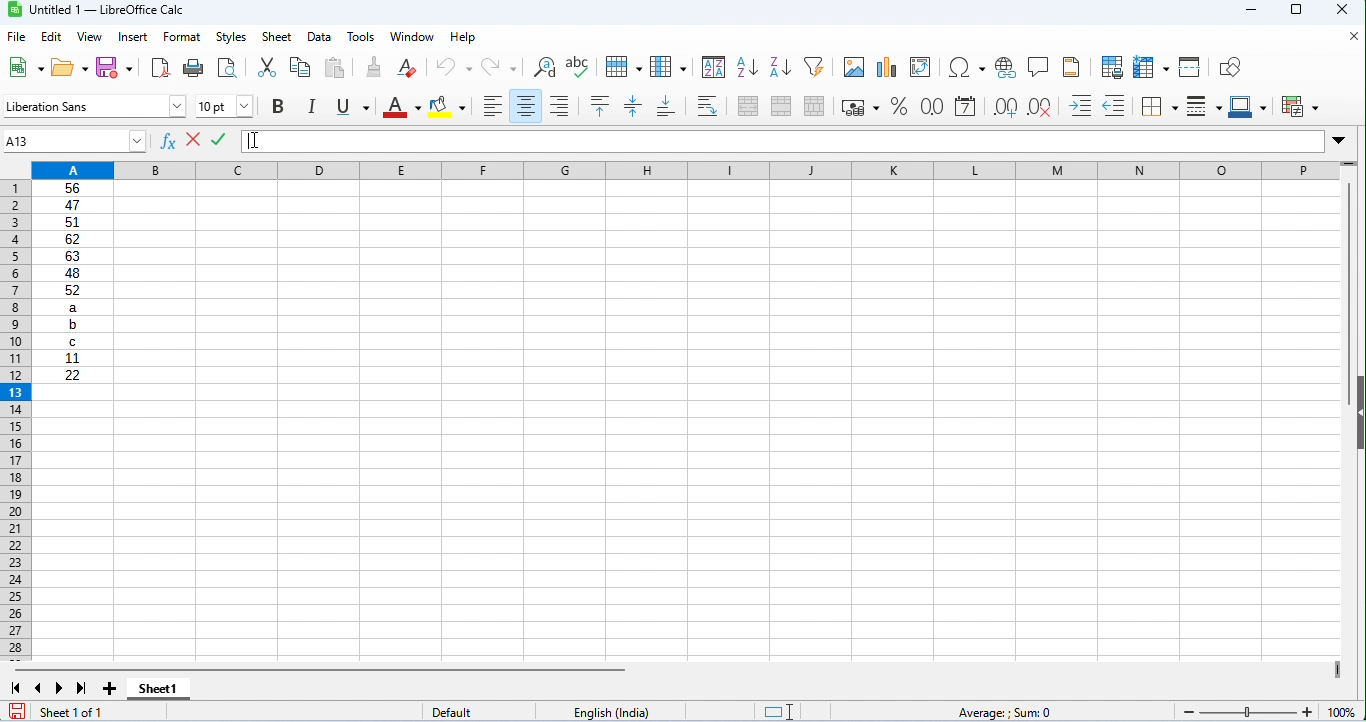 This screenshot has width=1366, height=722. I want to click on English (India), so click(611, 712).